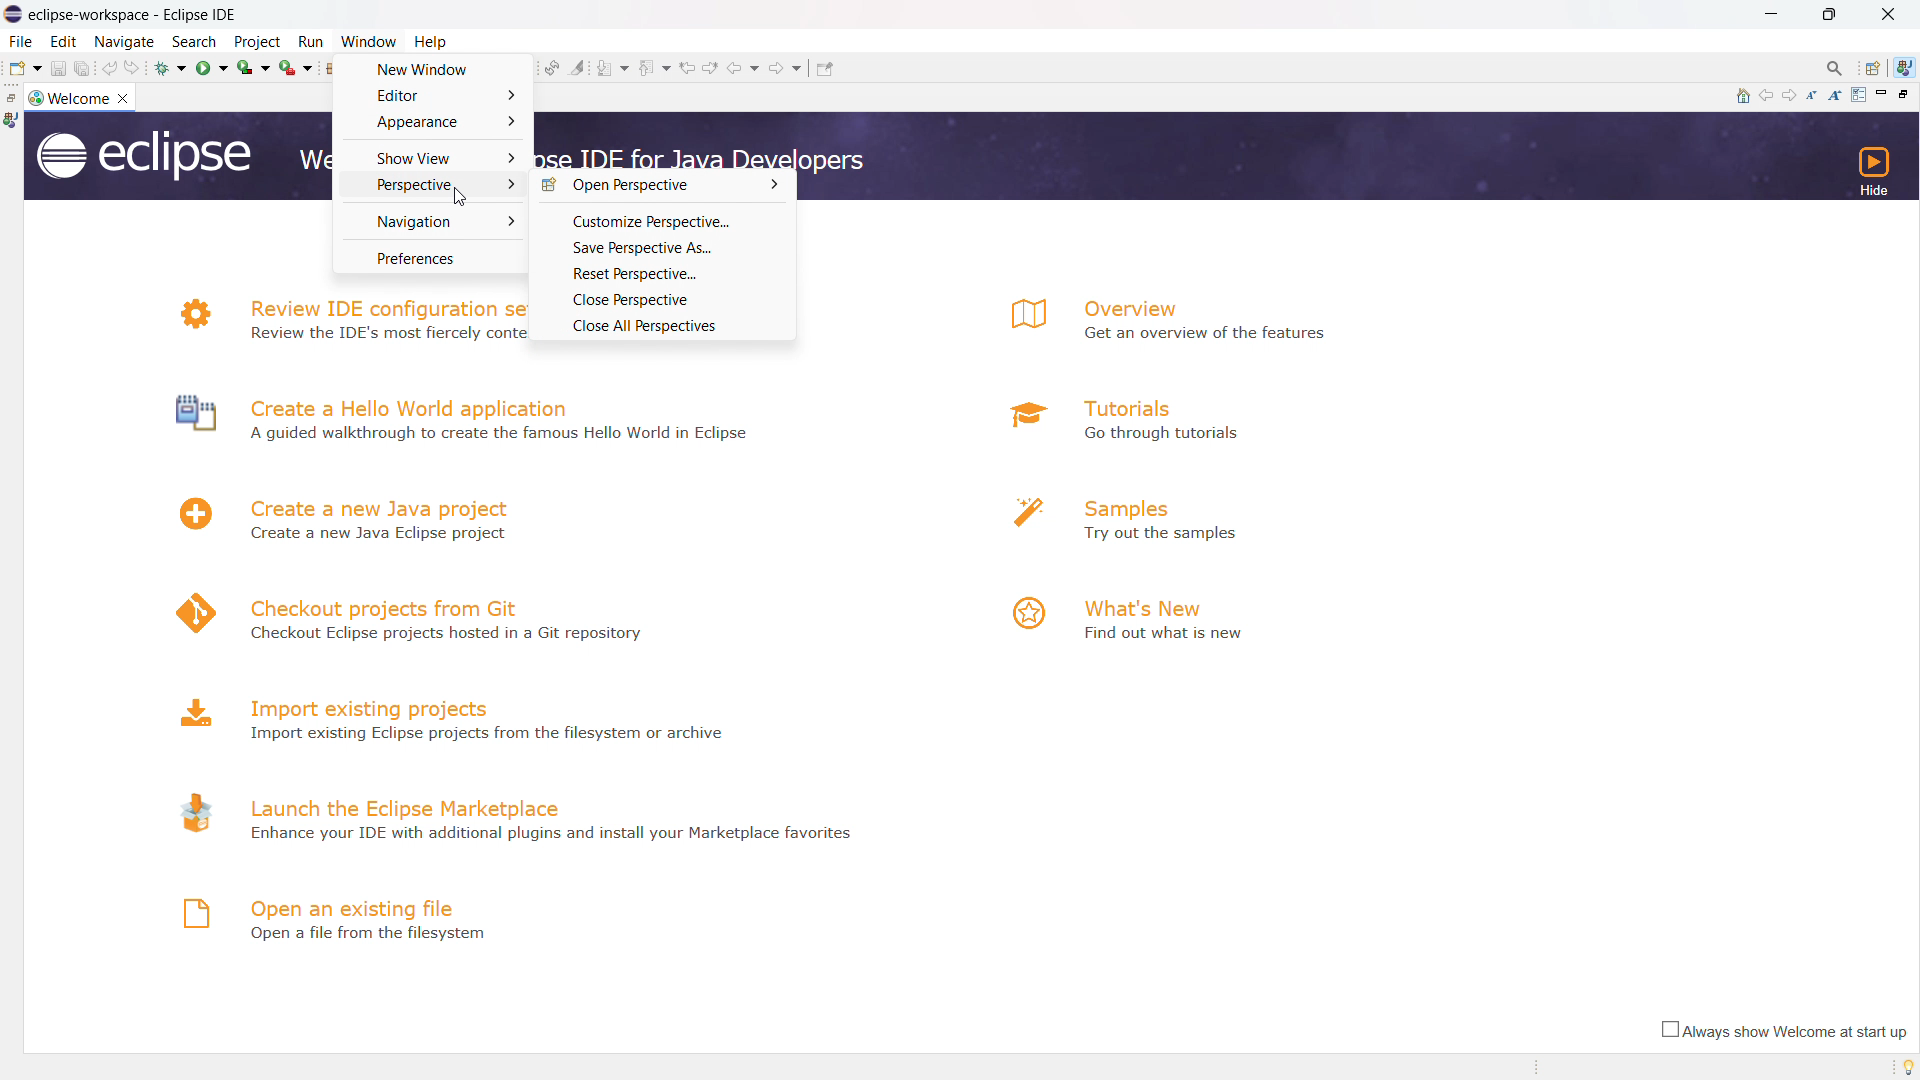 This screenshot has width=1920, height=1080. I want to click on appearance, so click(430, 121).